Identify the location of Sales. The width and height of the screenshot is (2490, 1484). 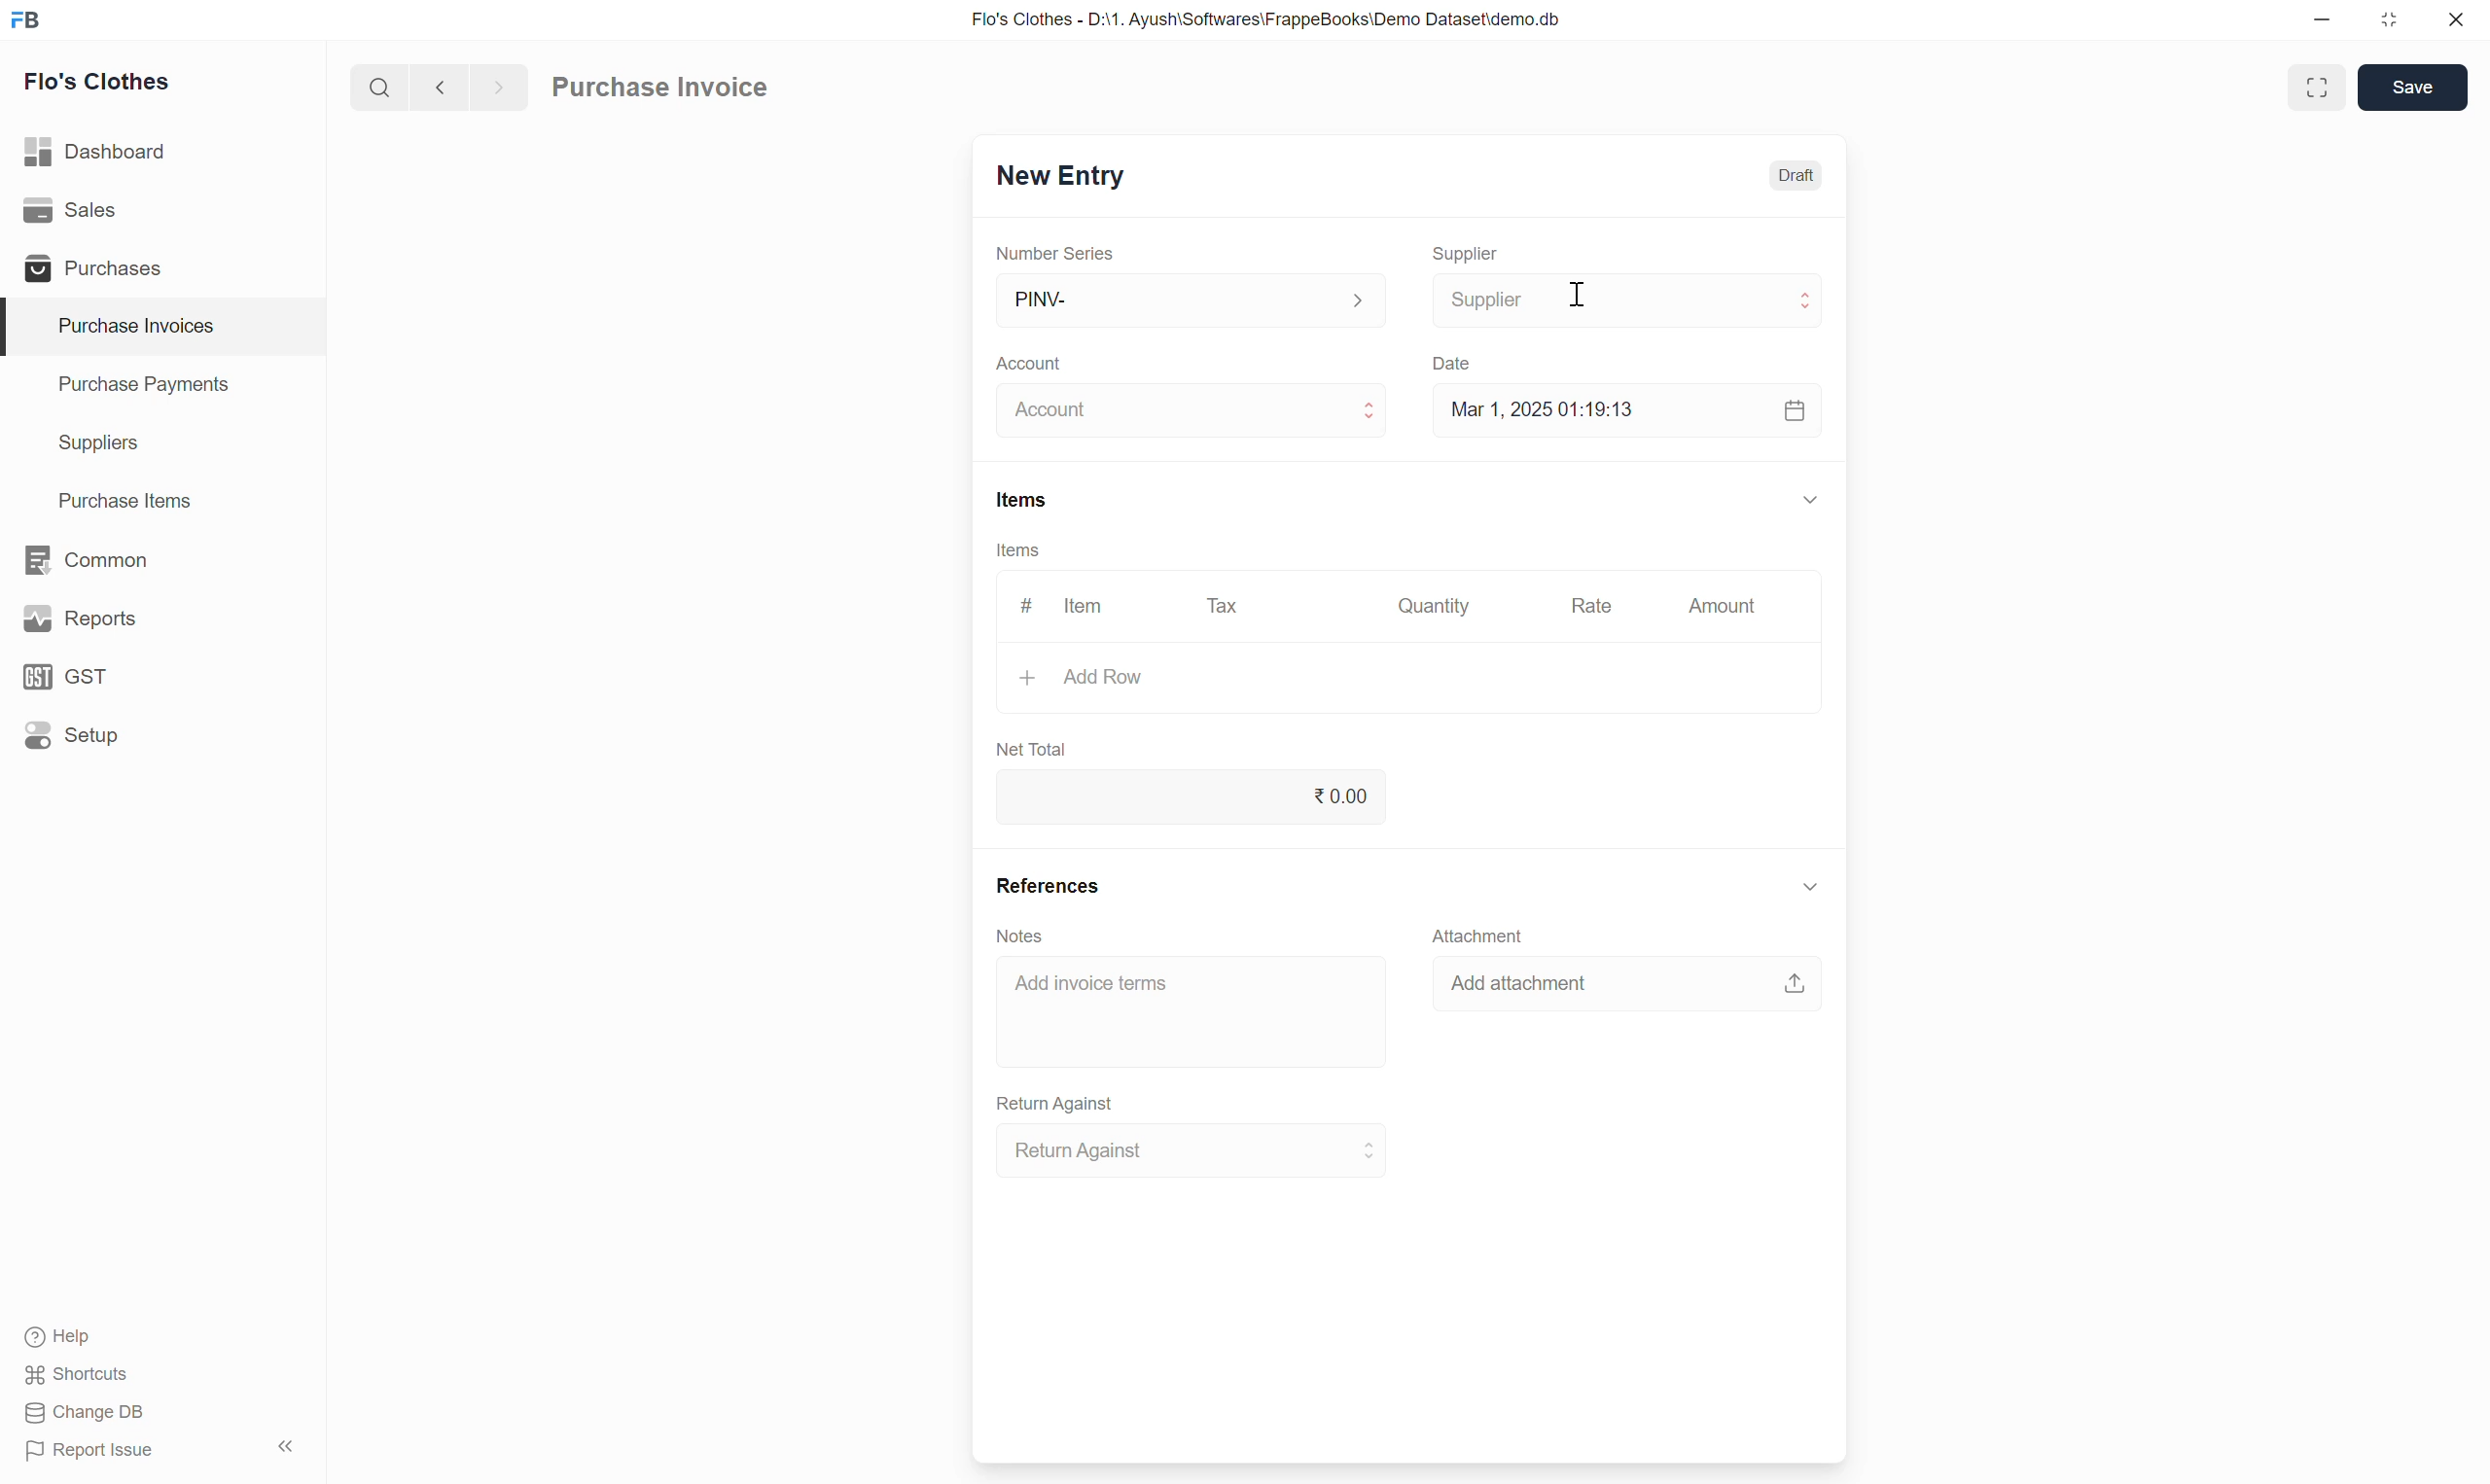
(75, 210).